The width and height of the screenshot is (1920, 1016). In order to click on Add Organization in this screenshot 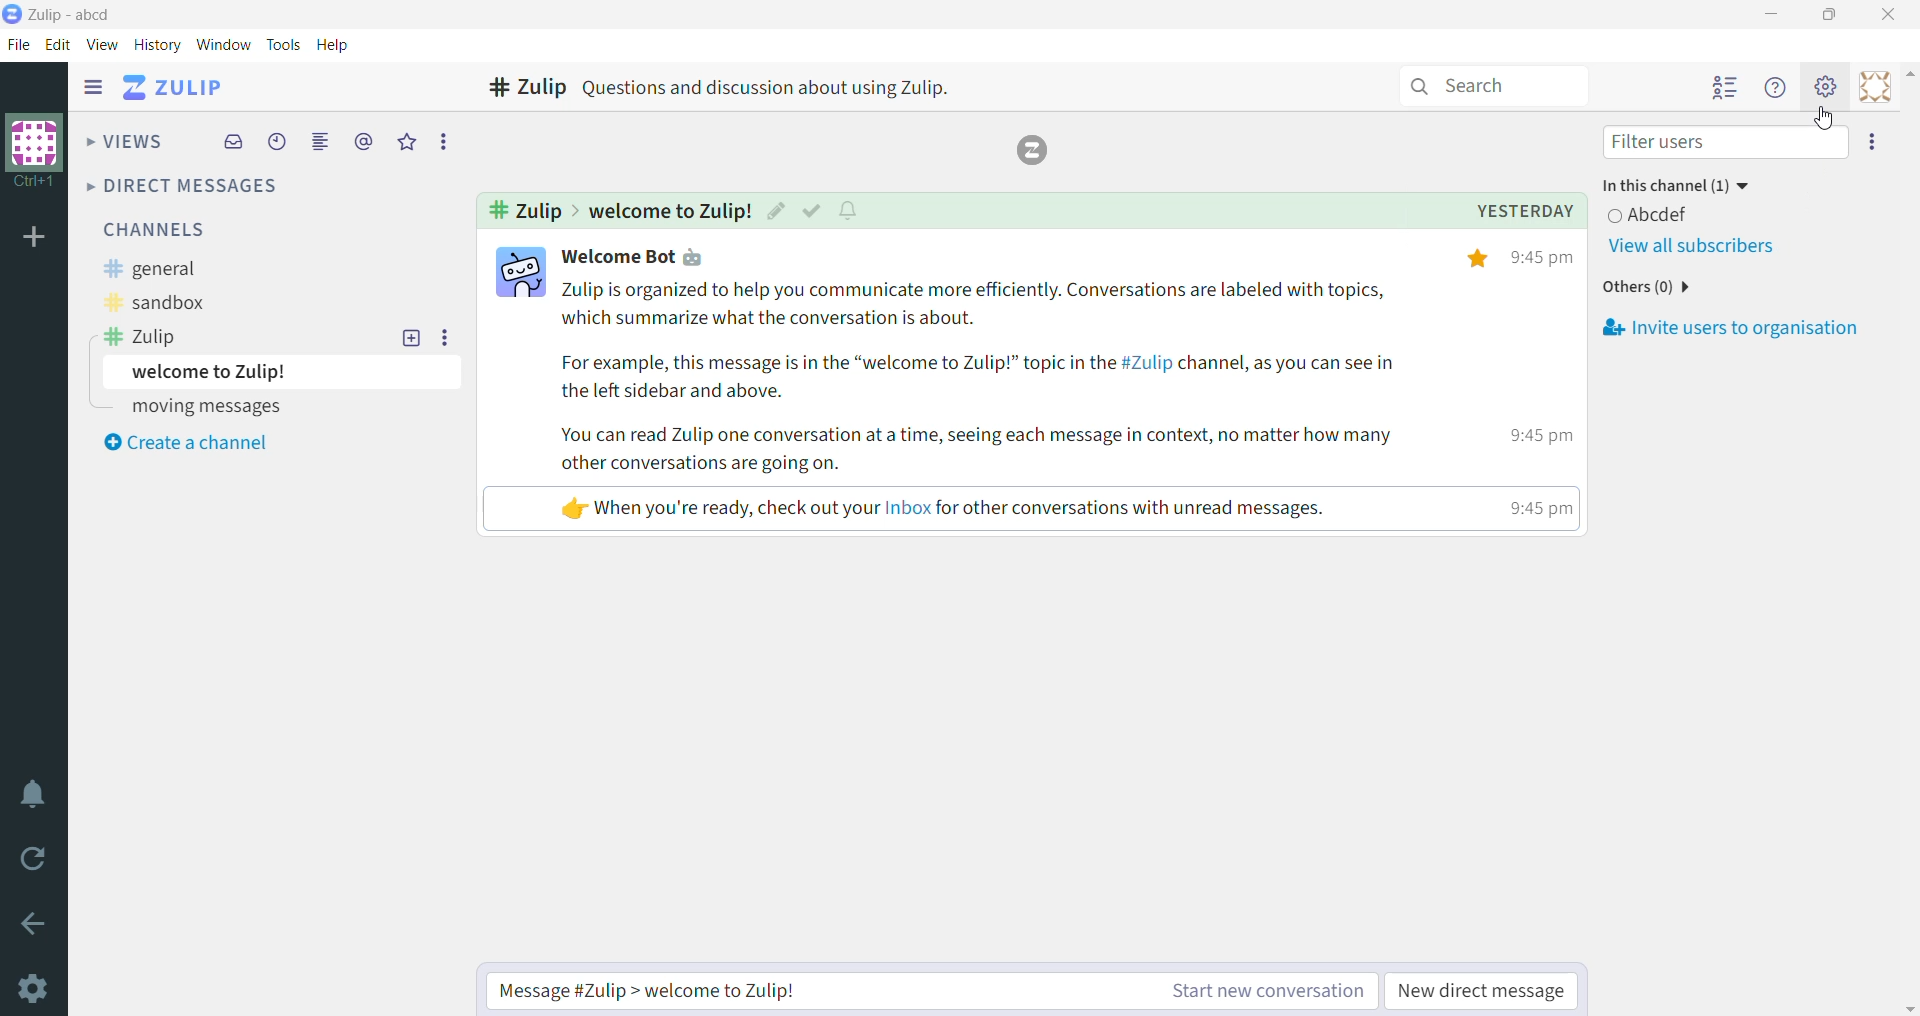, I will do `click(35, 239)`.